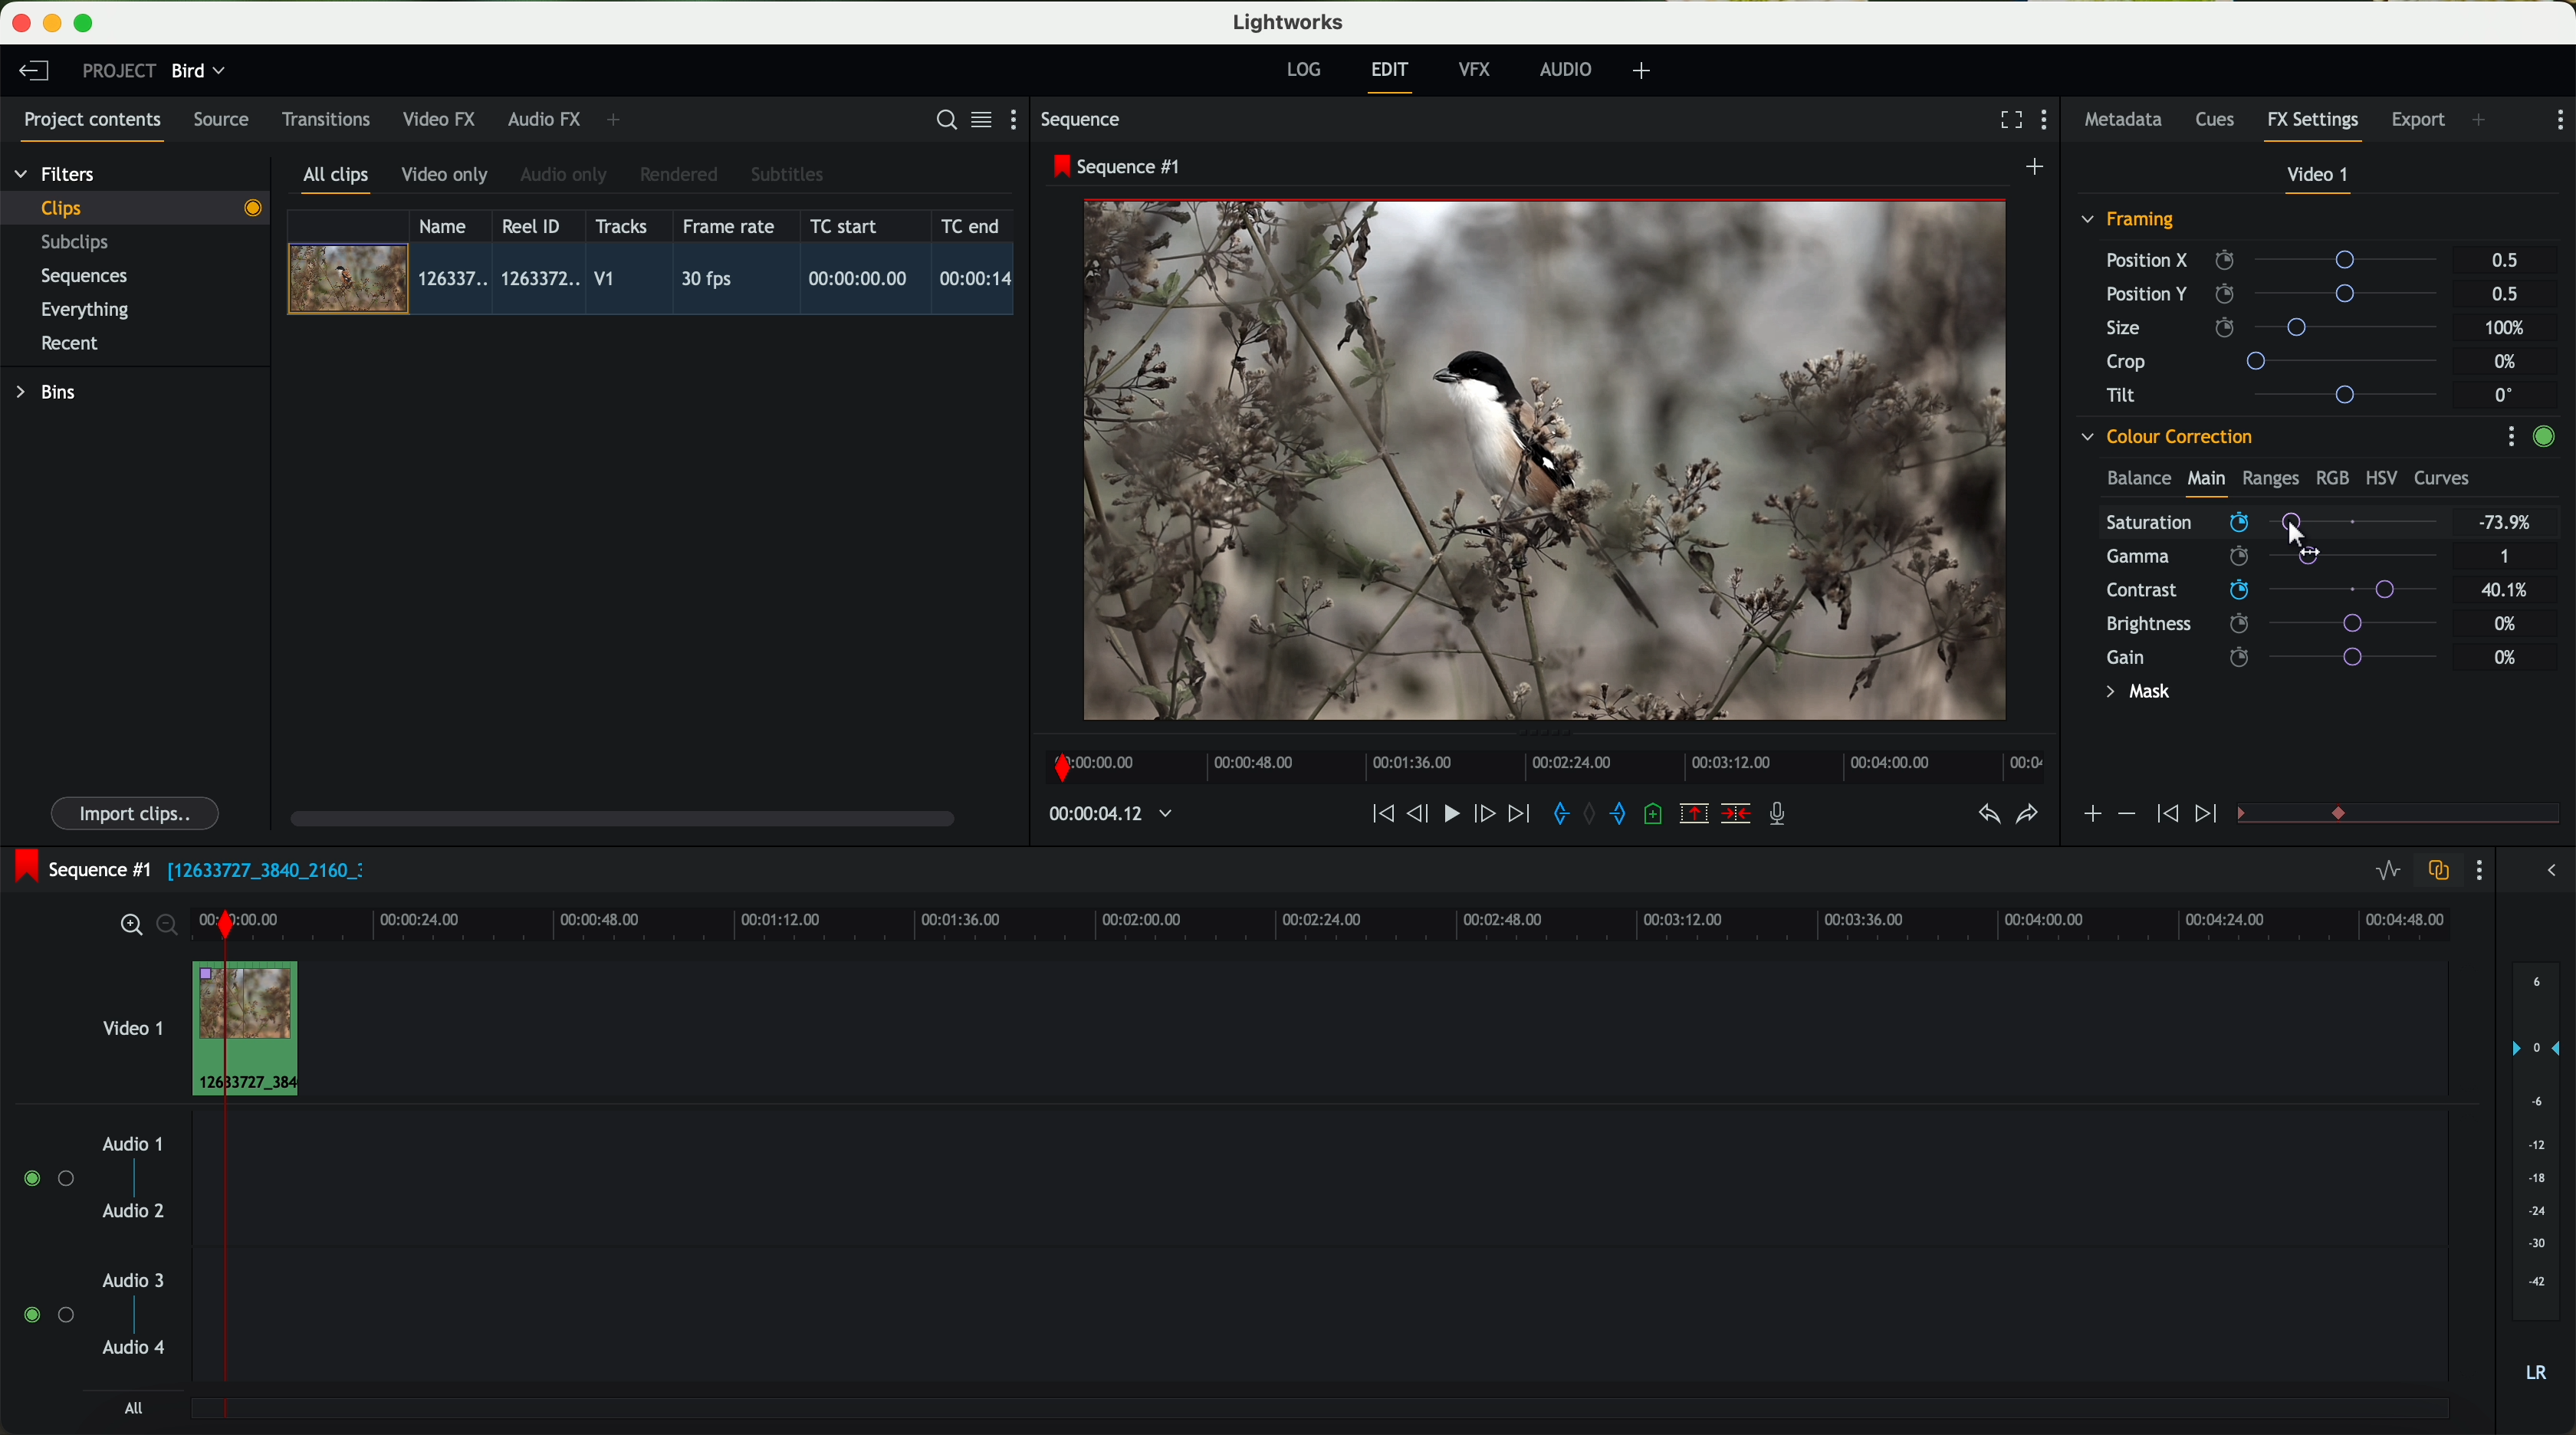 This screenshot has width=2576, height=1435. What do you see at coordinates (2270, 477) in the screenshot?
I see `ranges` at bounding box center [2270, 477].